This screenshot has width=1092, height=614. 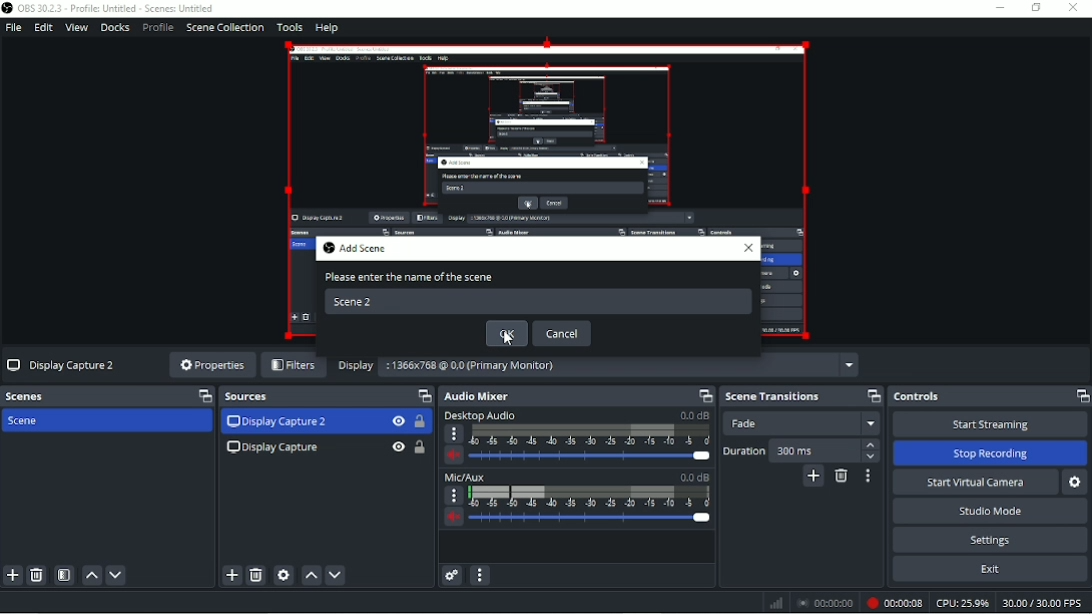 I want to click on Display Capture , so click(x=274, y=450).